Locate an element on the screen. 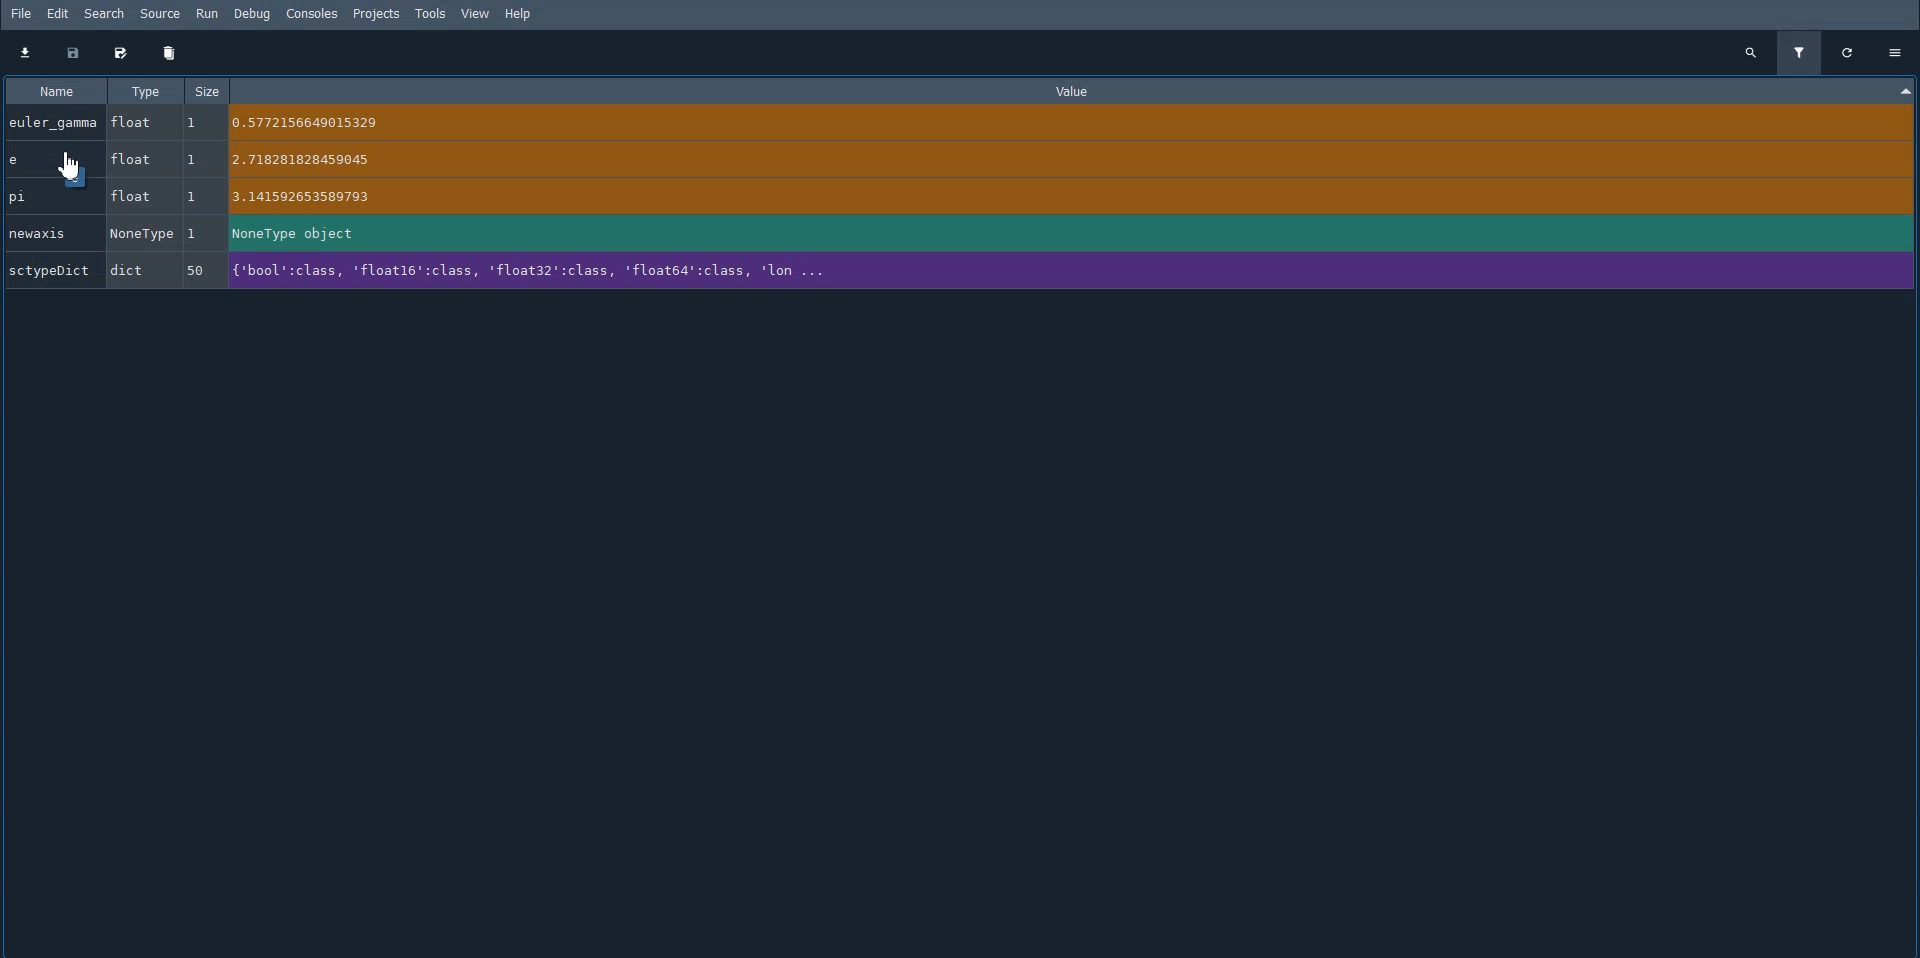  File is located at coordinates (18, 14).